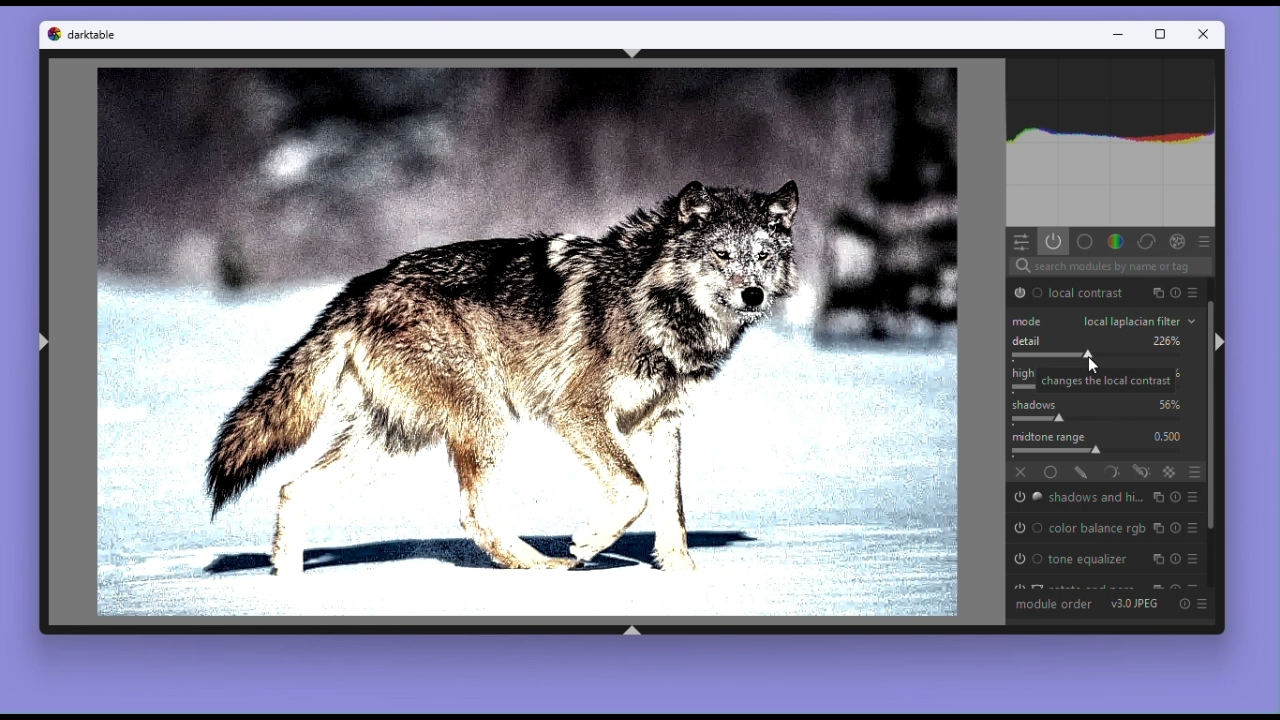  Describe the element at coordinates (1156, 559) in the screenshot. I see `Multiple instance actions` at that location.